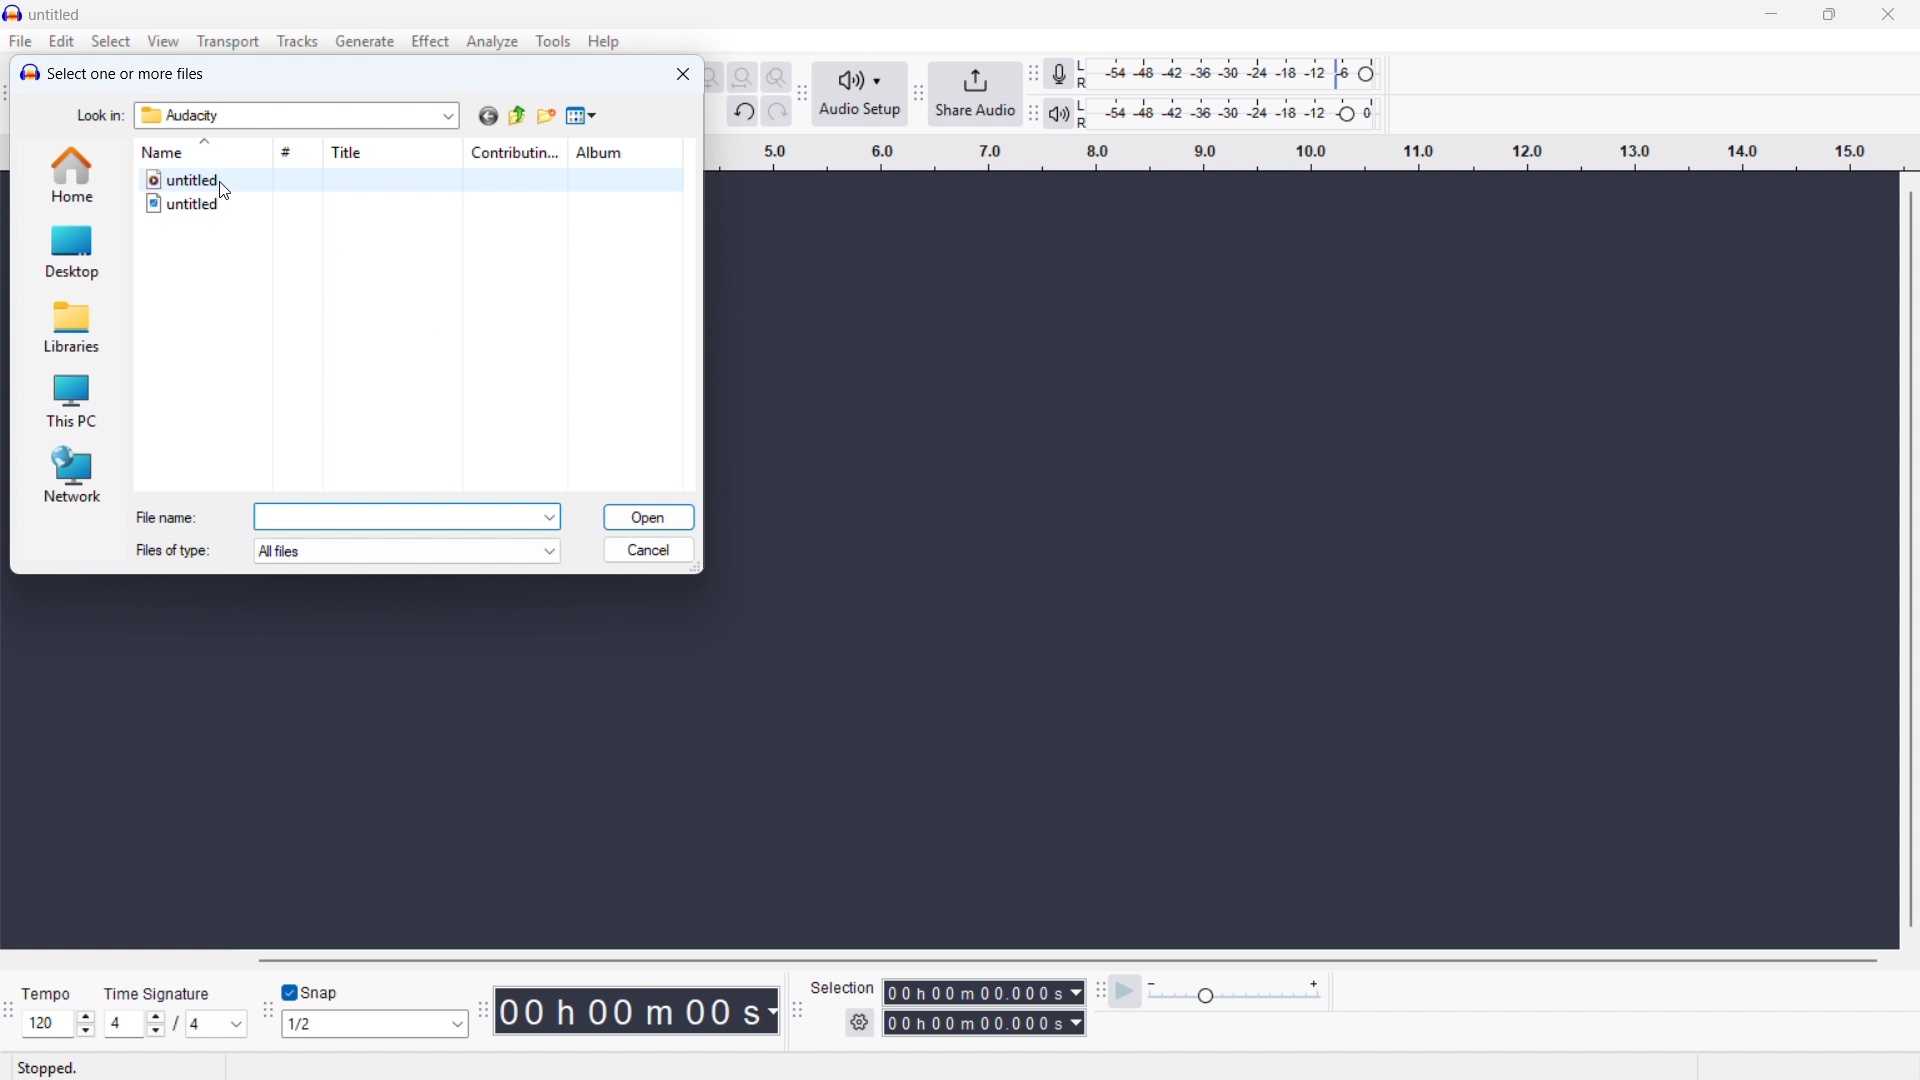 This screenshot has width=1920, height=1080. I want to click on Libraries, so click(70, 324).